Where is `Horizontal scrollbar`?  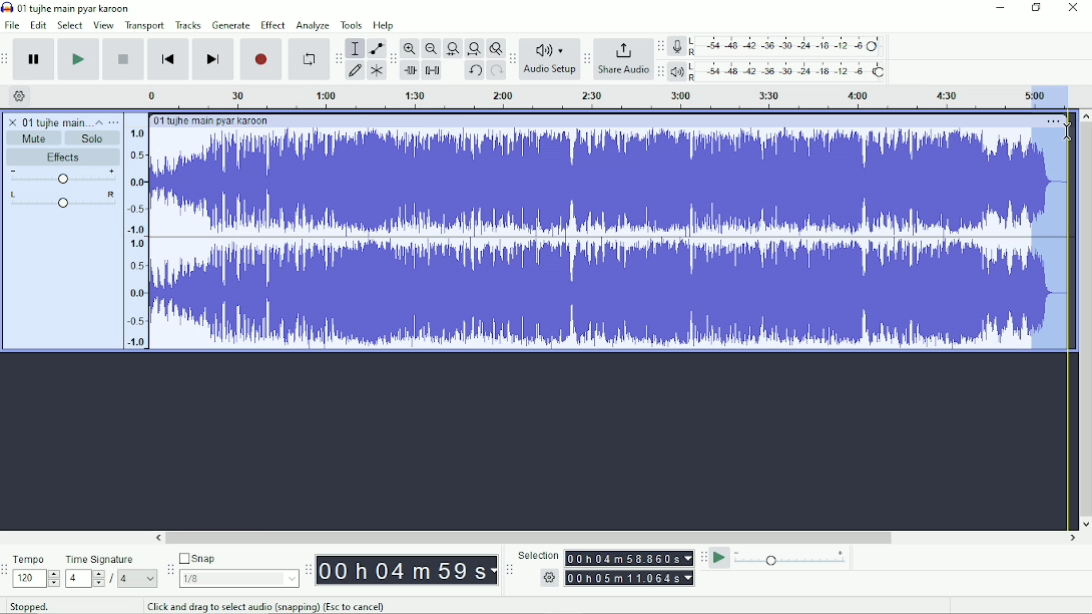
Horizontal scrollbar is located at coordinates (616, 538).